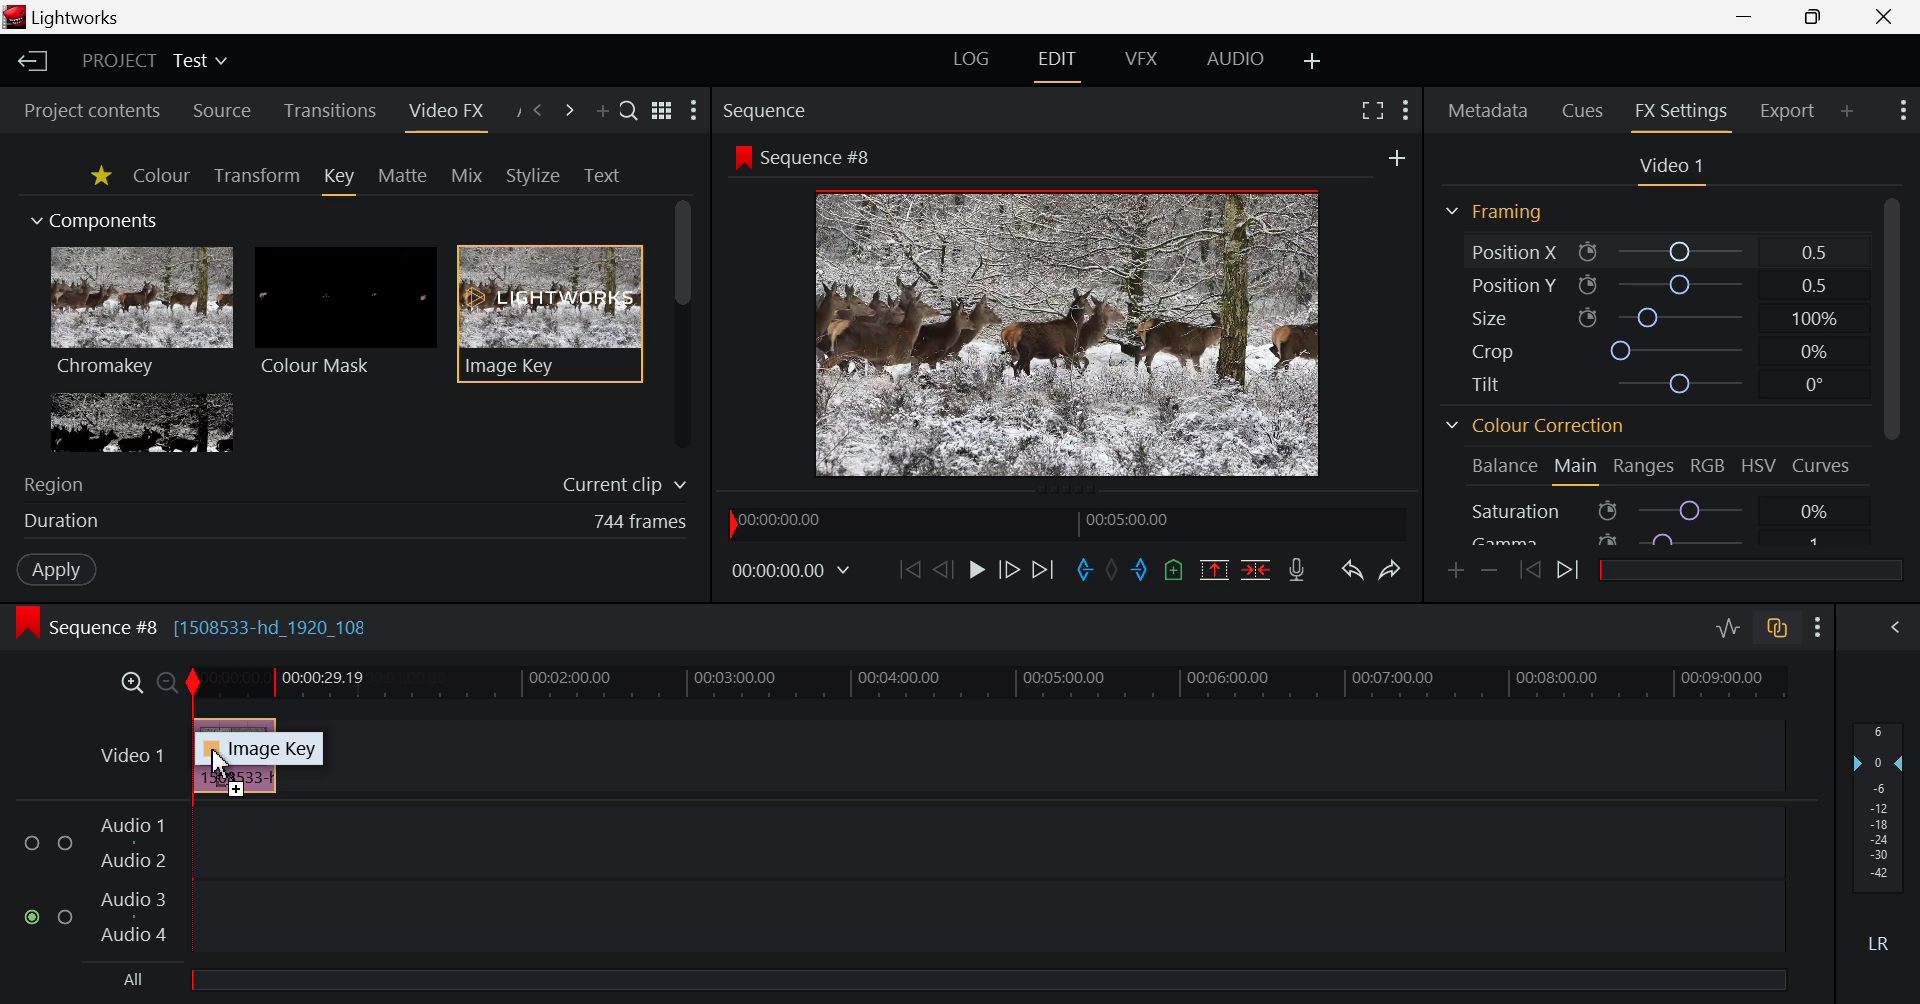 The width and height of the screenshot is (1920, 1004). Describe the element at coordinates (1756, 463) in the screenshot. I see `HSV` at that location.